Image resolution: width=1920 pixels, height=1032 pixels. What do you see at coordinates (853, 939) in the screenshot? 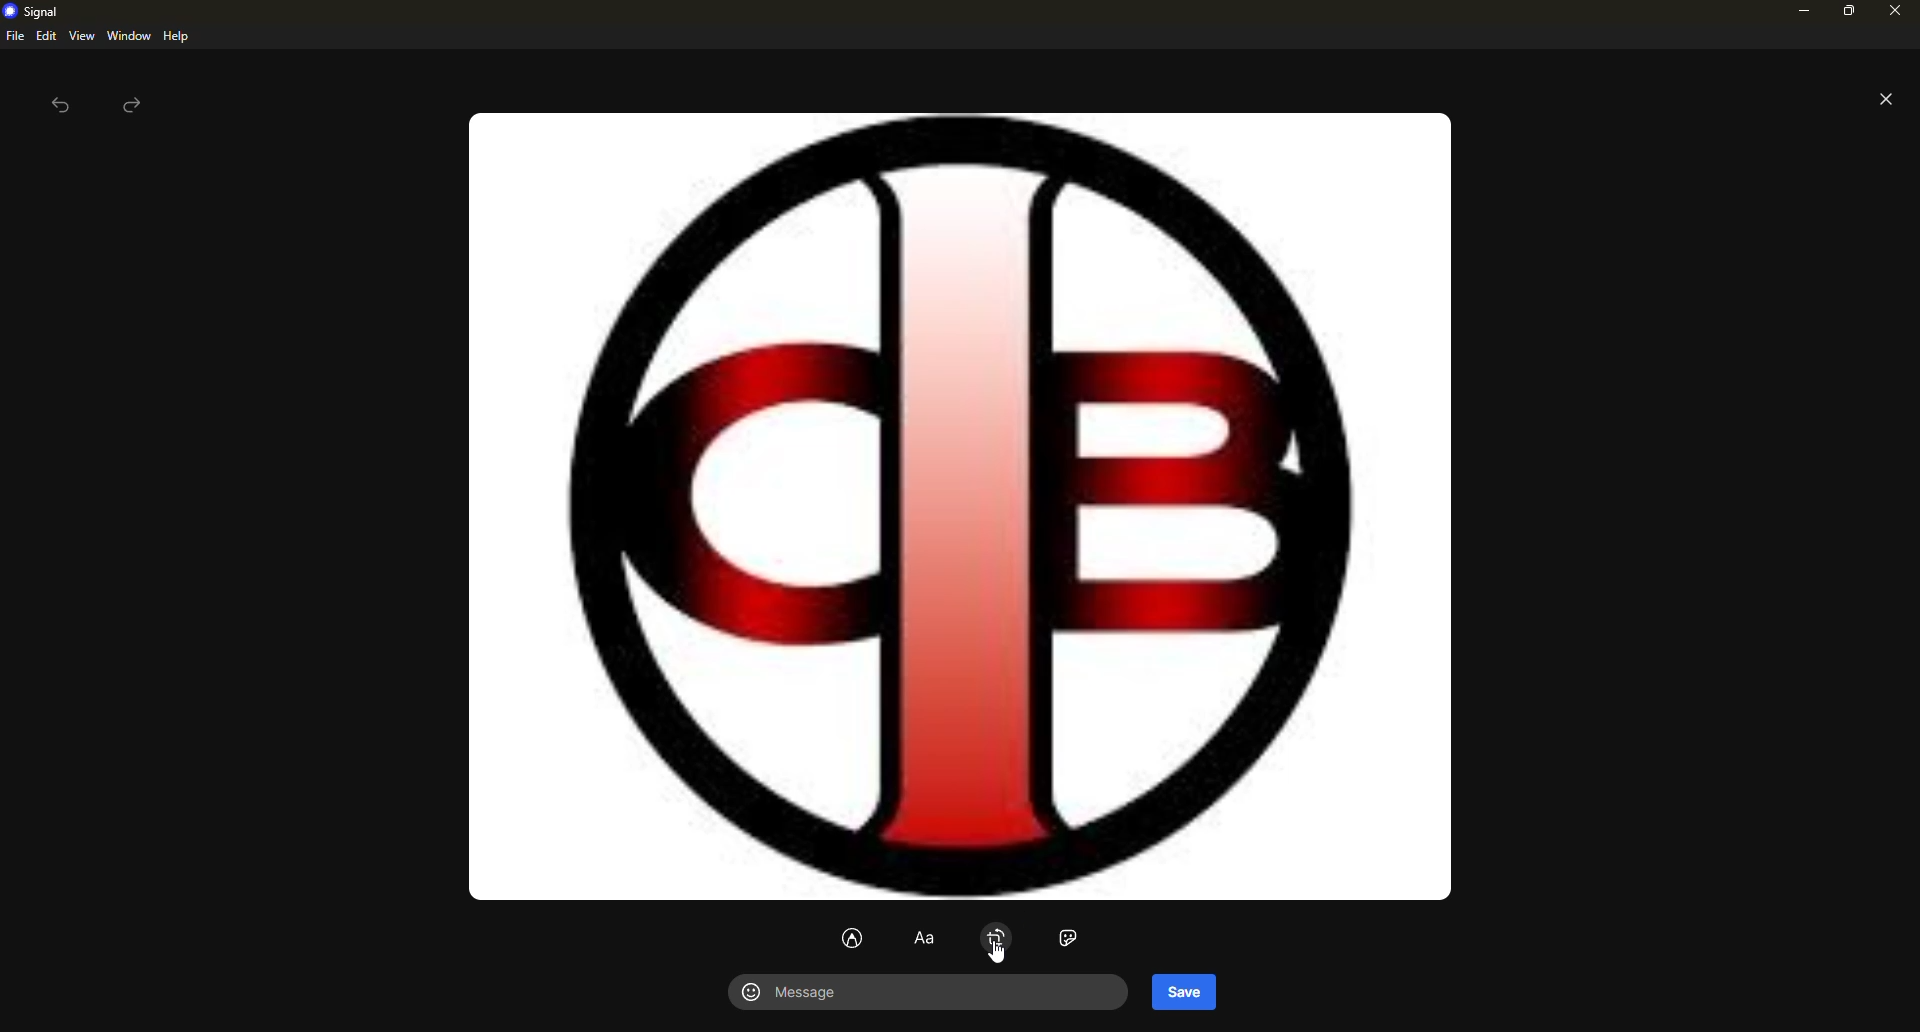
I see `edit` at bounding box center [853, 939].